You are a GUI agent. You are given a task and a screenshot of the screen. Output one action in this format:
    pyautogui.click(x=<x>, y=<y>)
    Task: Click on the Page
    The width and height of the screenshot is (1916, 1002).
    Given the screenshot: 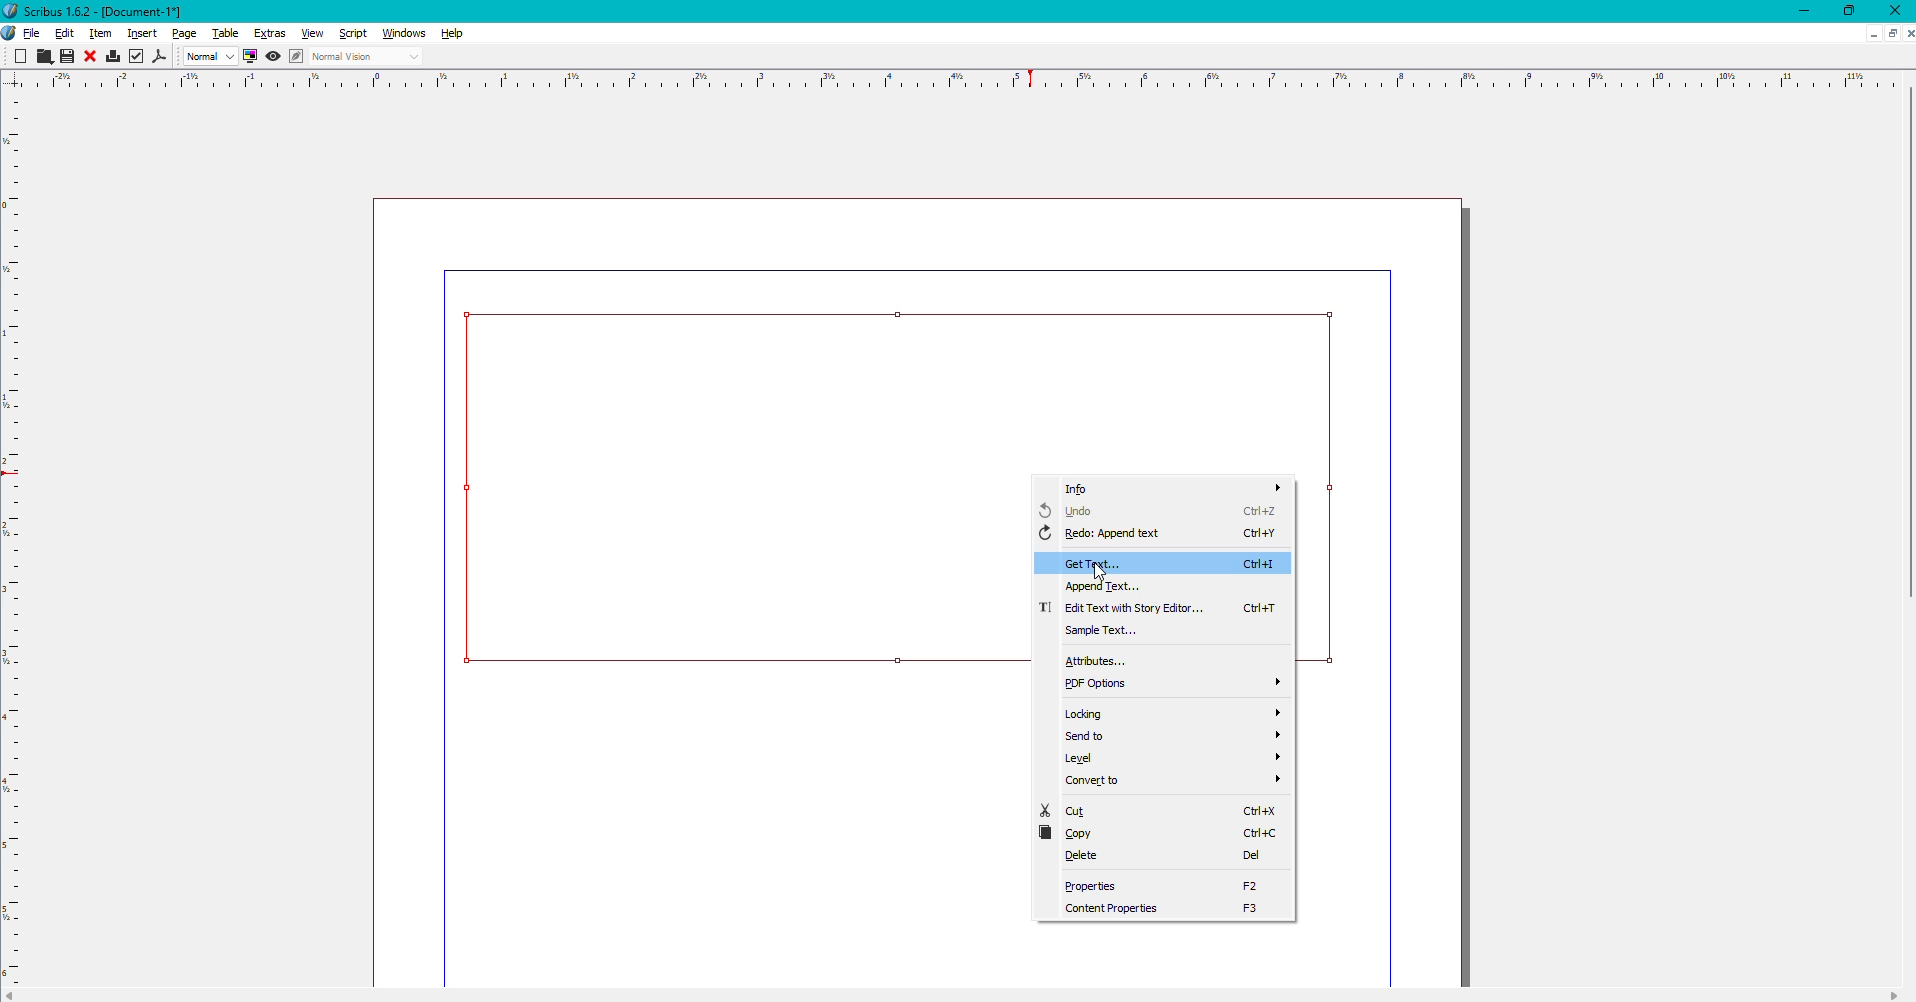 What is the action you would take?
    pyautogui.click(x=187, y=32)
    